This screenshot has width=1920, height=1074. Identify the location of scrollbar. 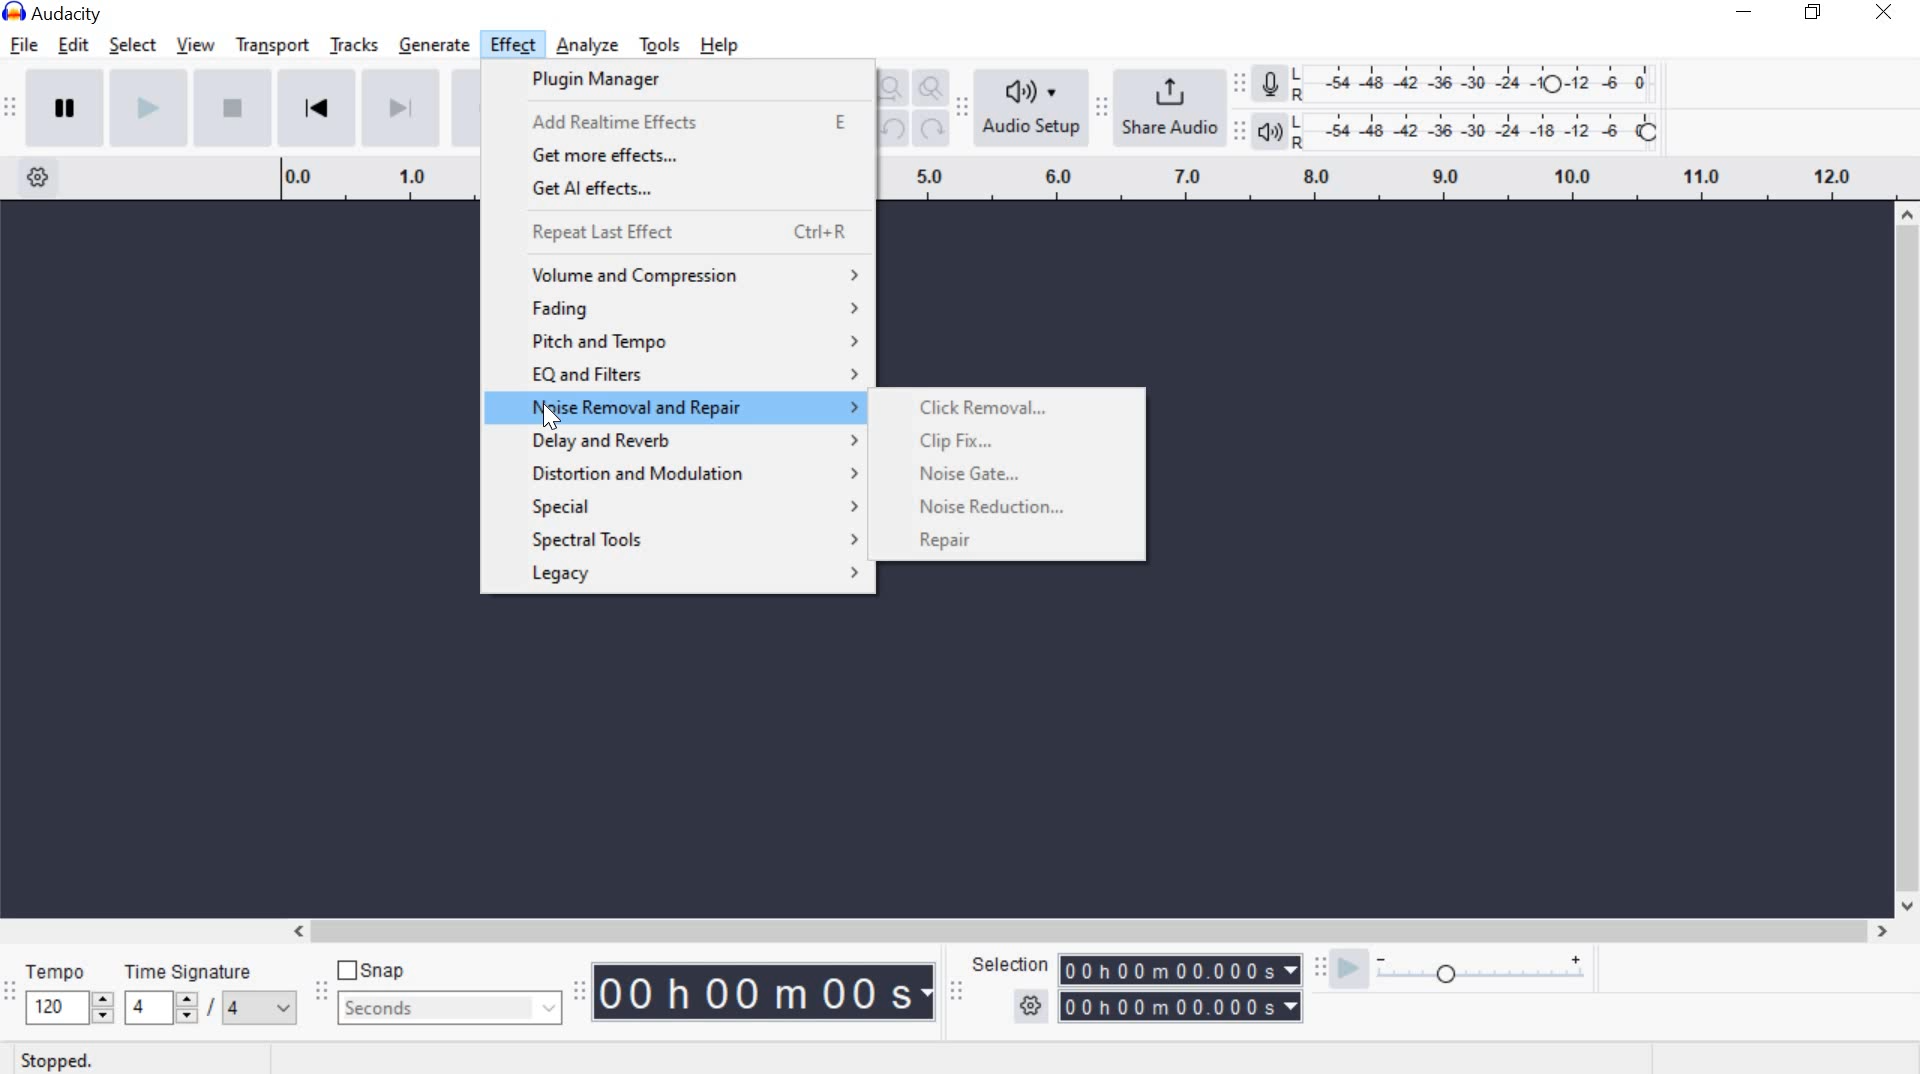
(1090, 932).